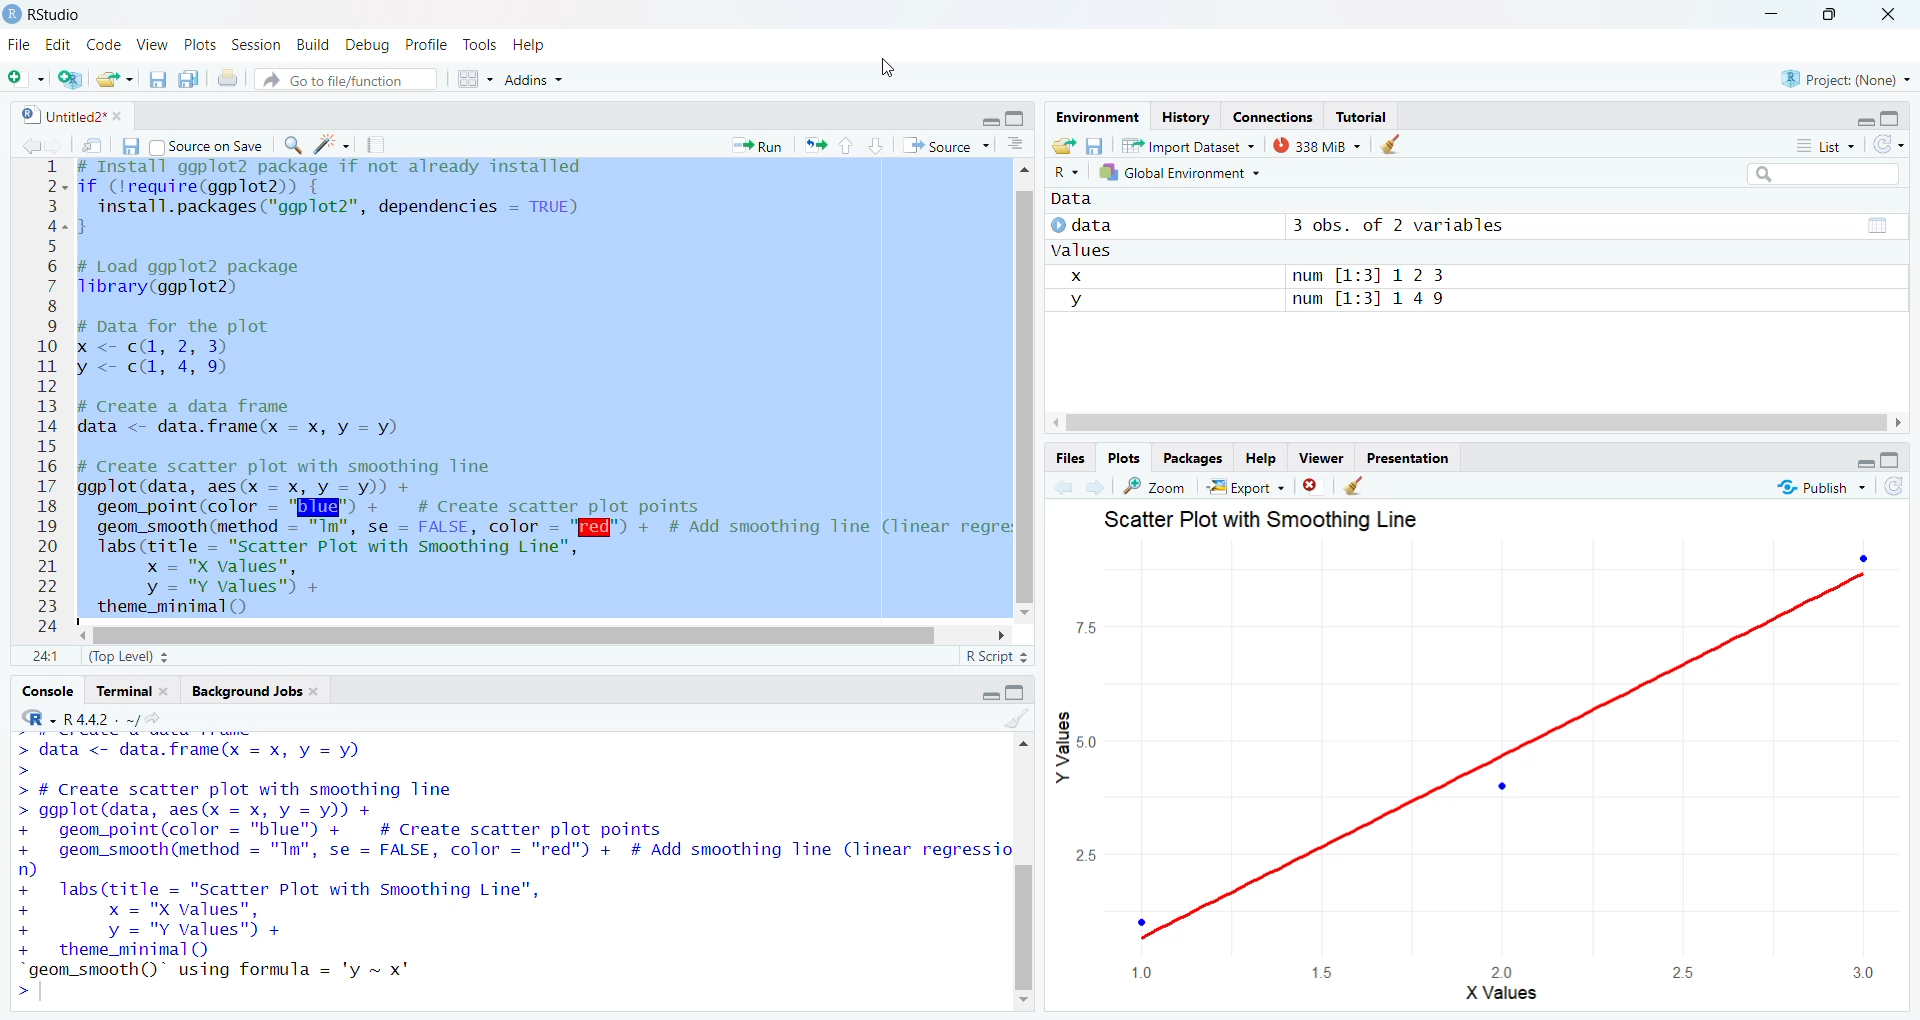  I want to click on clear console, so click(1015, 720).